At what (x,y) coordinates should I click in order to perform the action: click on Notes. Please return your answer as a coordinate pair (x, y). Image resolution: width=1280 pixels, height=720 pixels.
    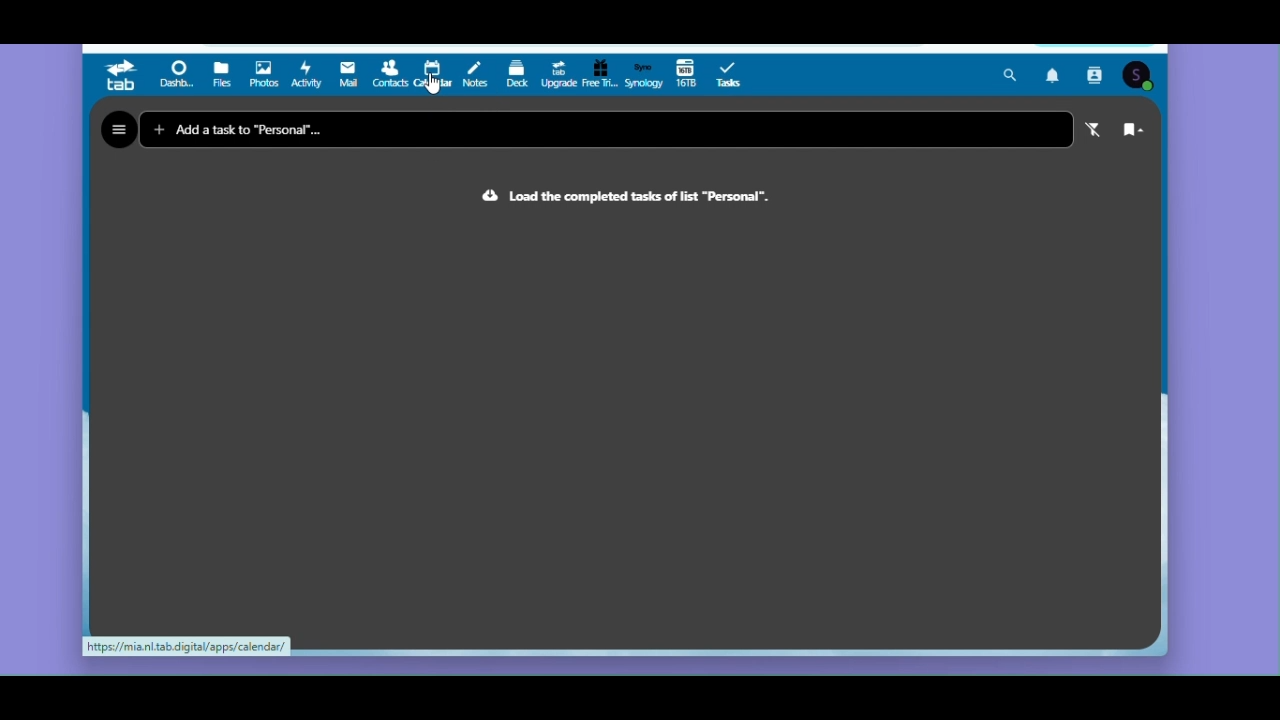
    Looking at the image, I should click on (476, 71).